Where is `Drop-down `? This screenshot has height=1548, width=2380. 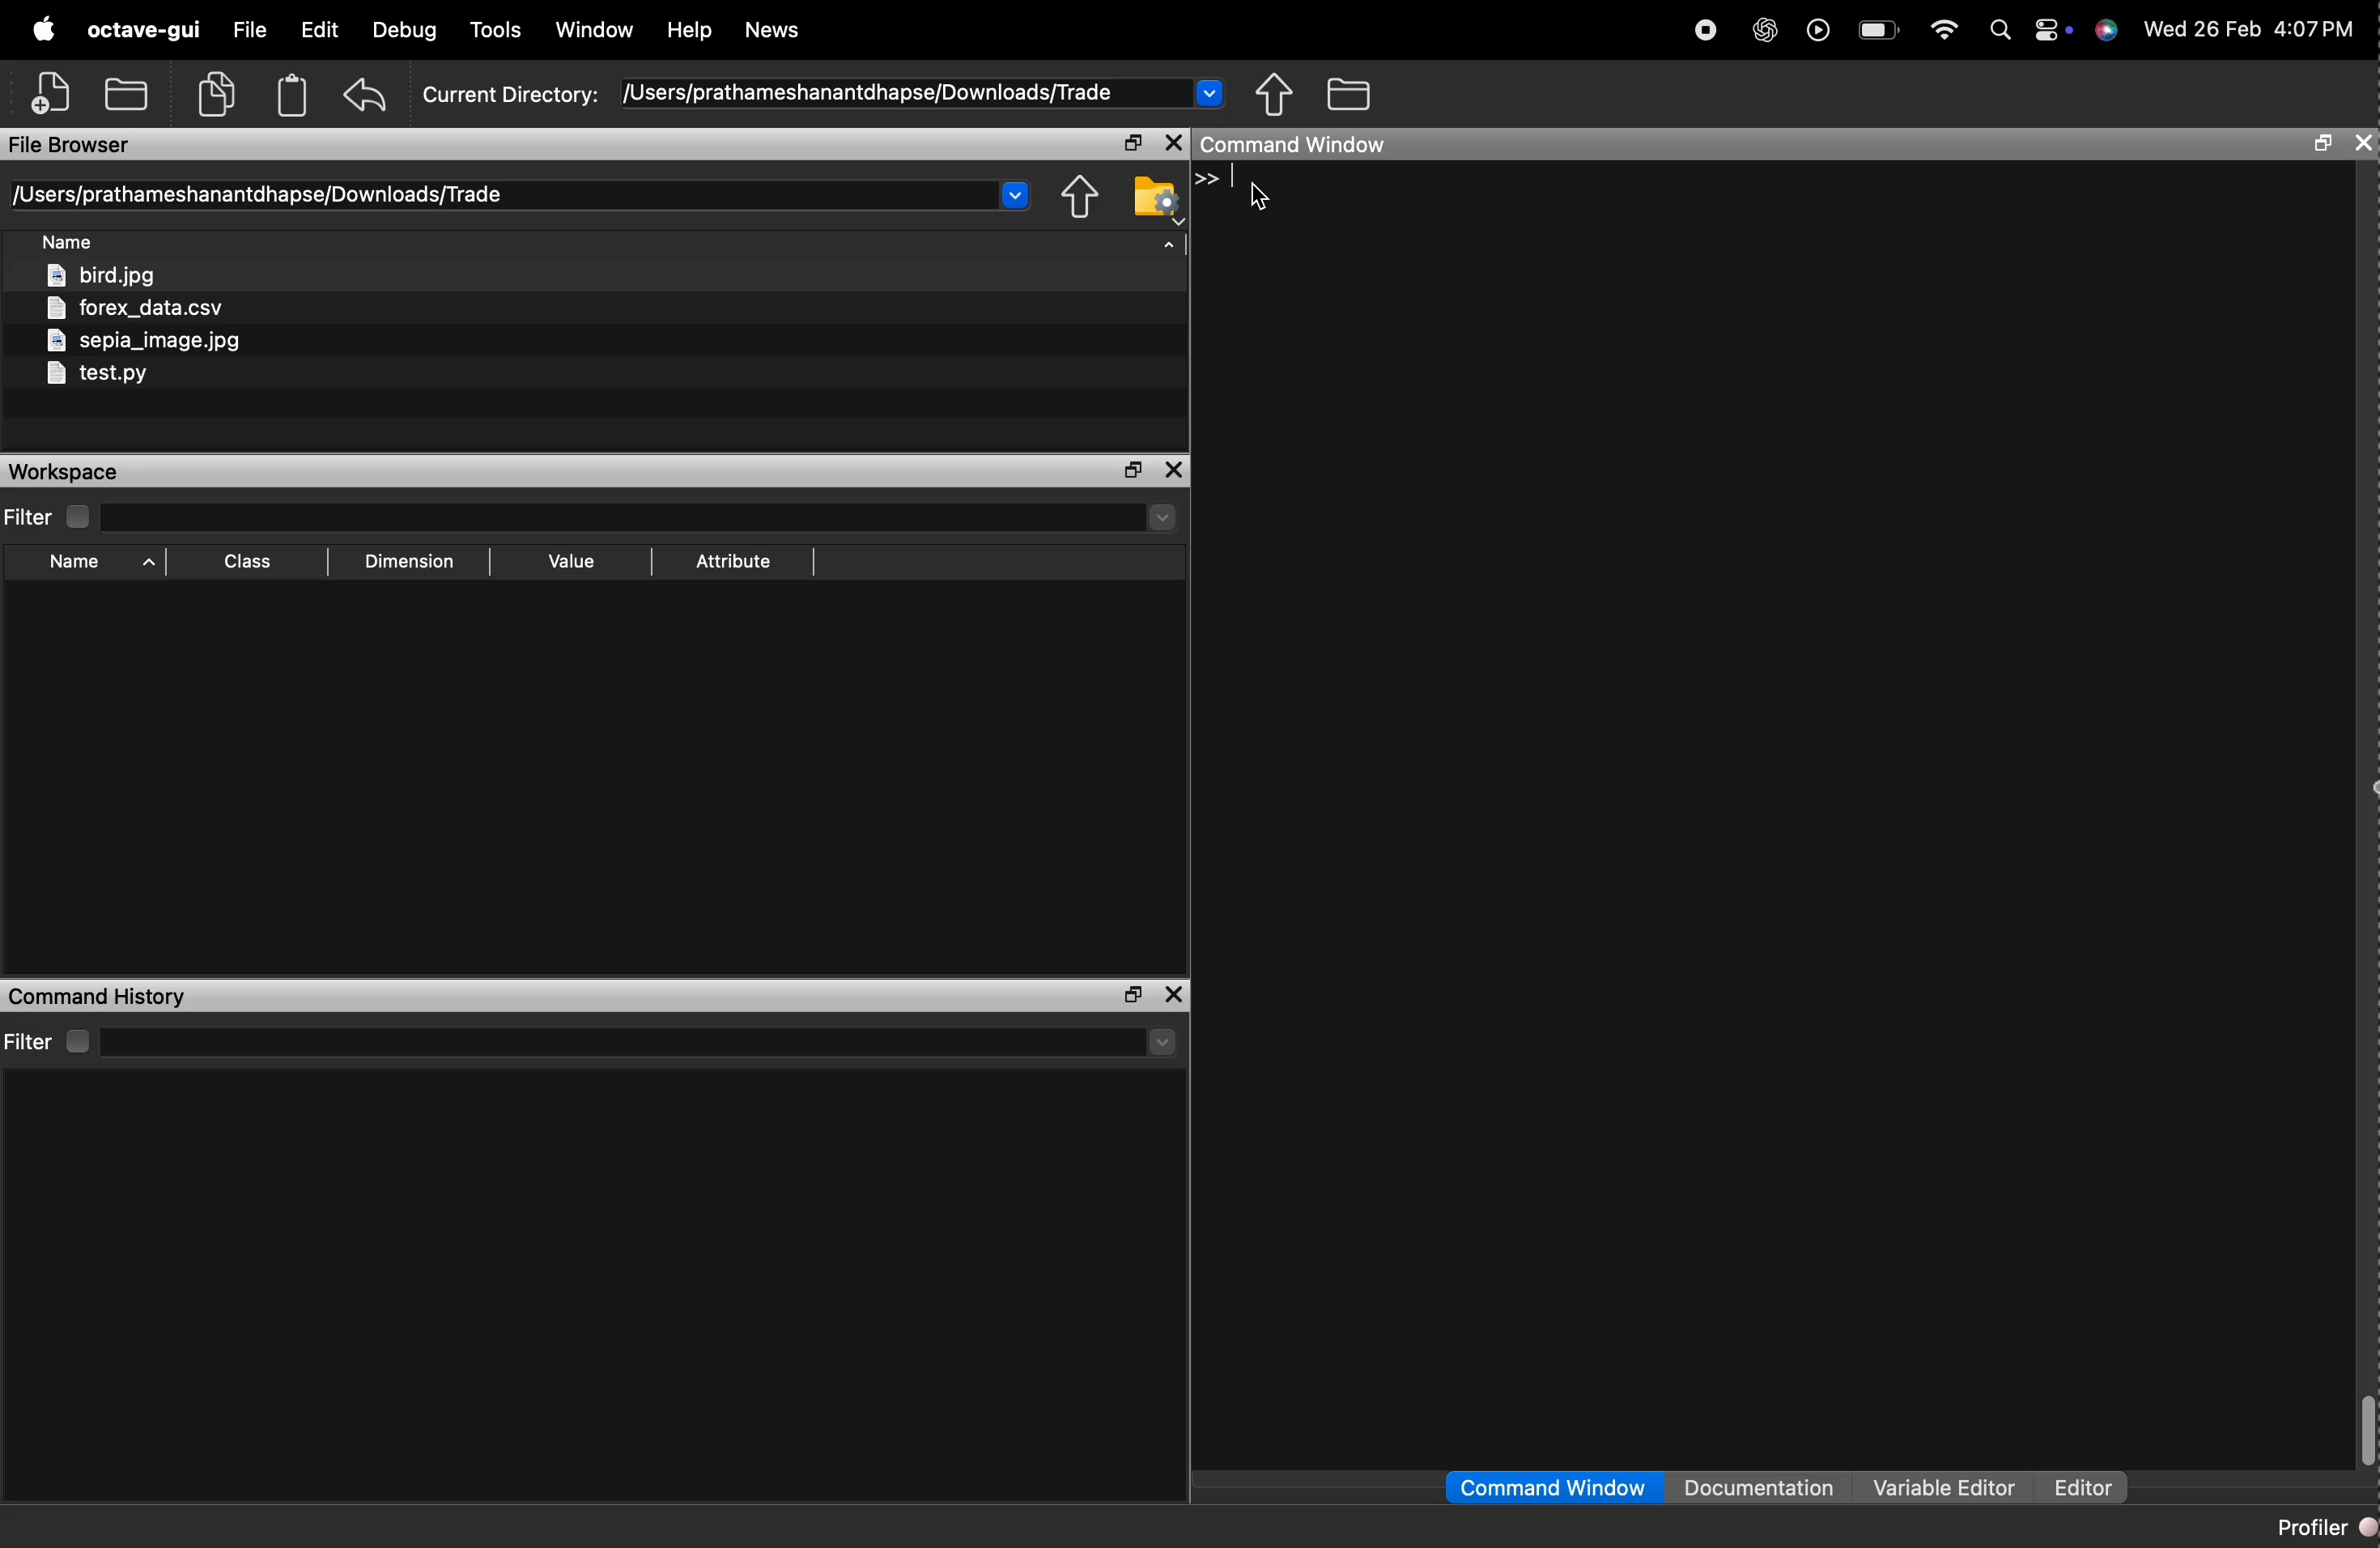 Drop-down  is located at coordinates (1211, 93).